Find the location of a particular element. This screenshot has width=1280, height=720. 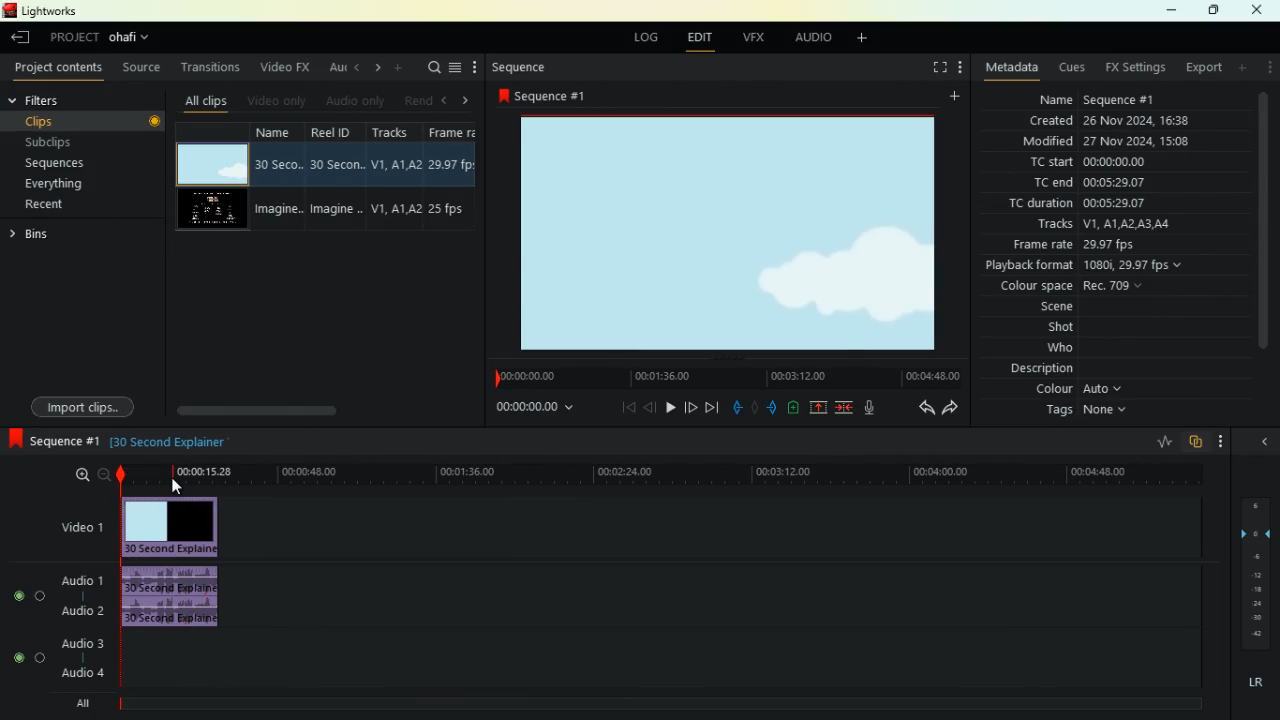

video 1 is located at coordinates (81, 525).